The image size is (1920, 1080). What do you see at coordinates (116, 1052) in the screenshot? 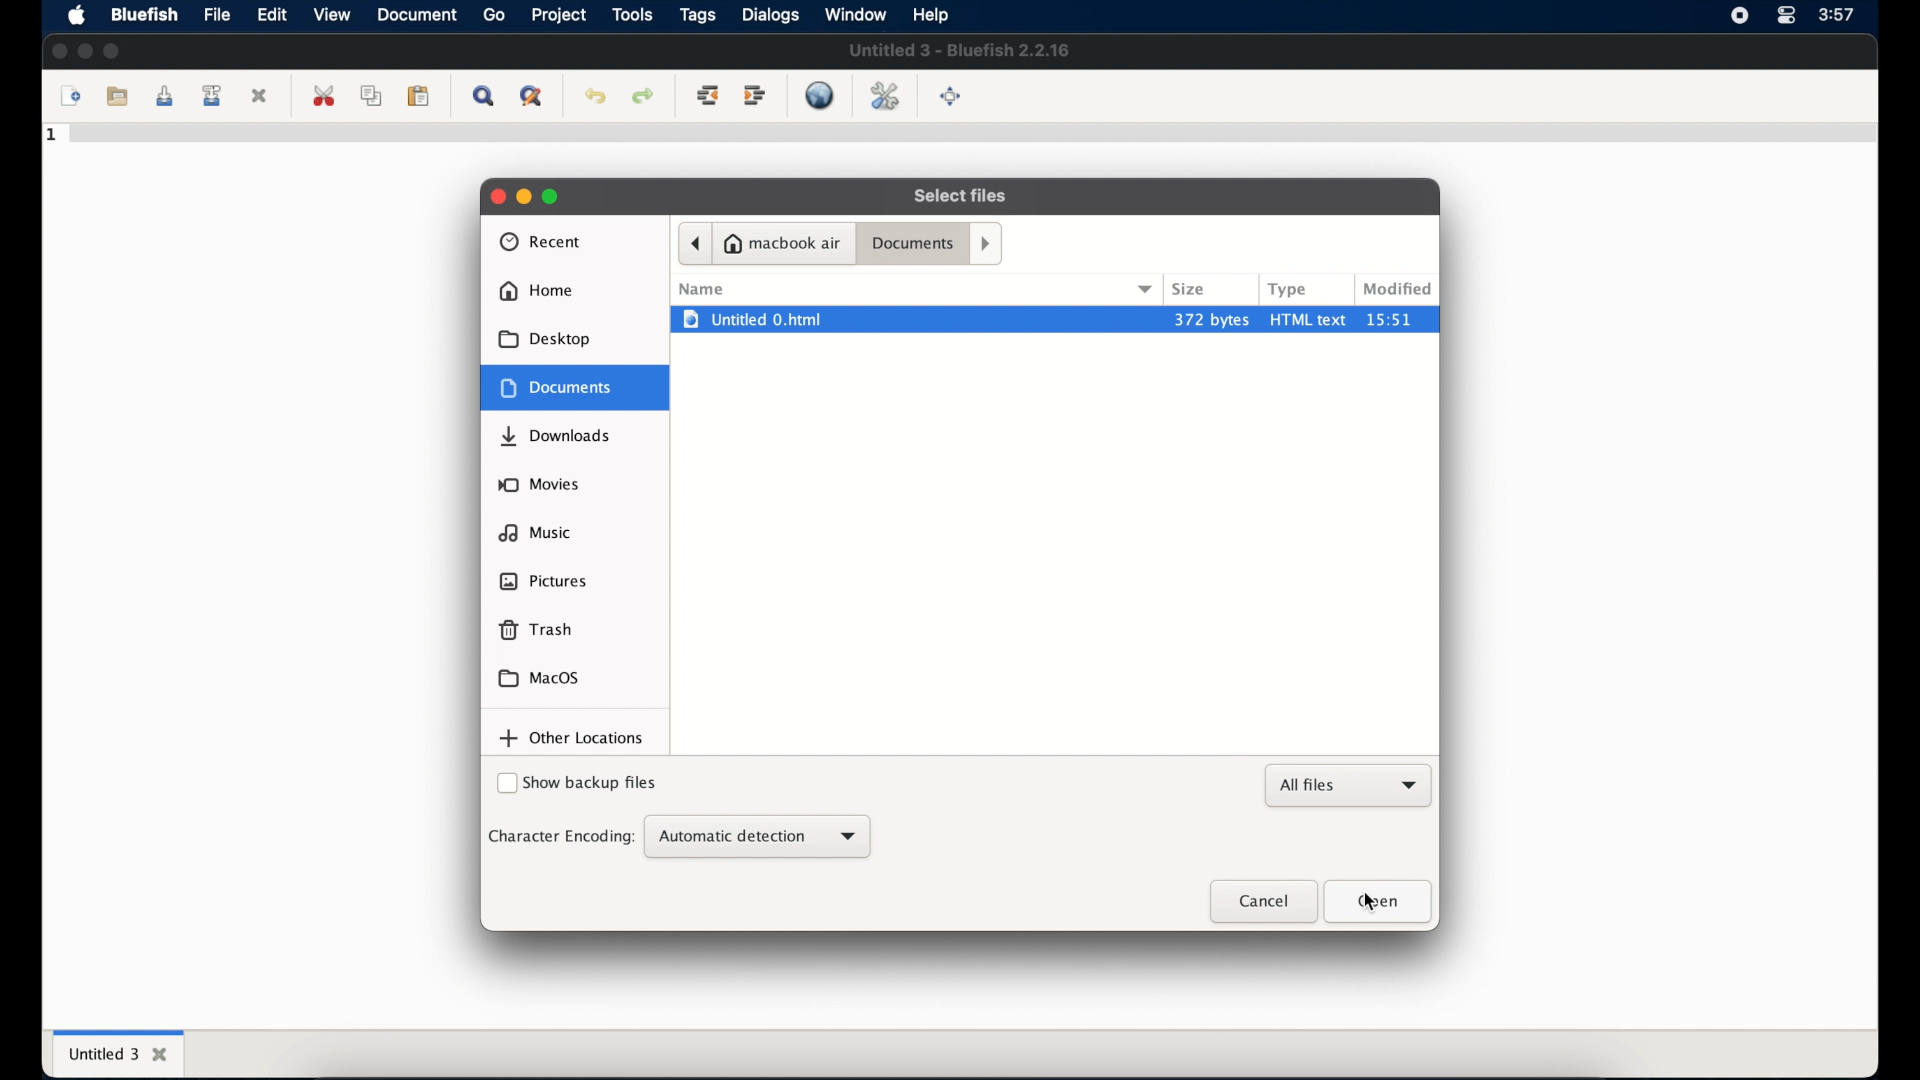
I see `untitled 3` at bounding box center [116, 1052].